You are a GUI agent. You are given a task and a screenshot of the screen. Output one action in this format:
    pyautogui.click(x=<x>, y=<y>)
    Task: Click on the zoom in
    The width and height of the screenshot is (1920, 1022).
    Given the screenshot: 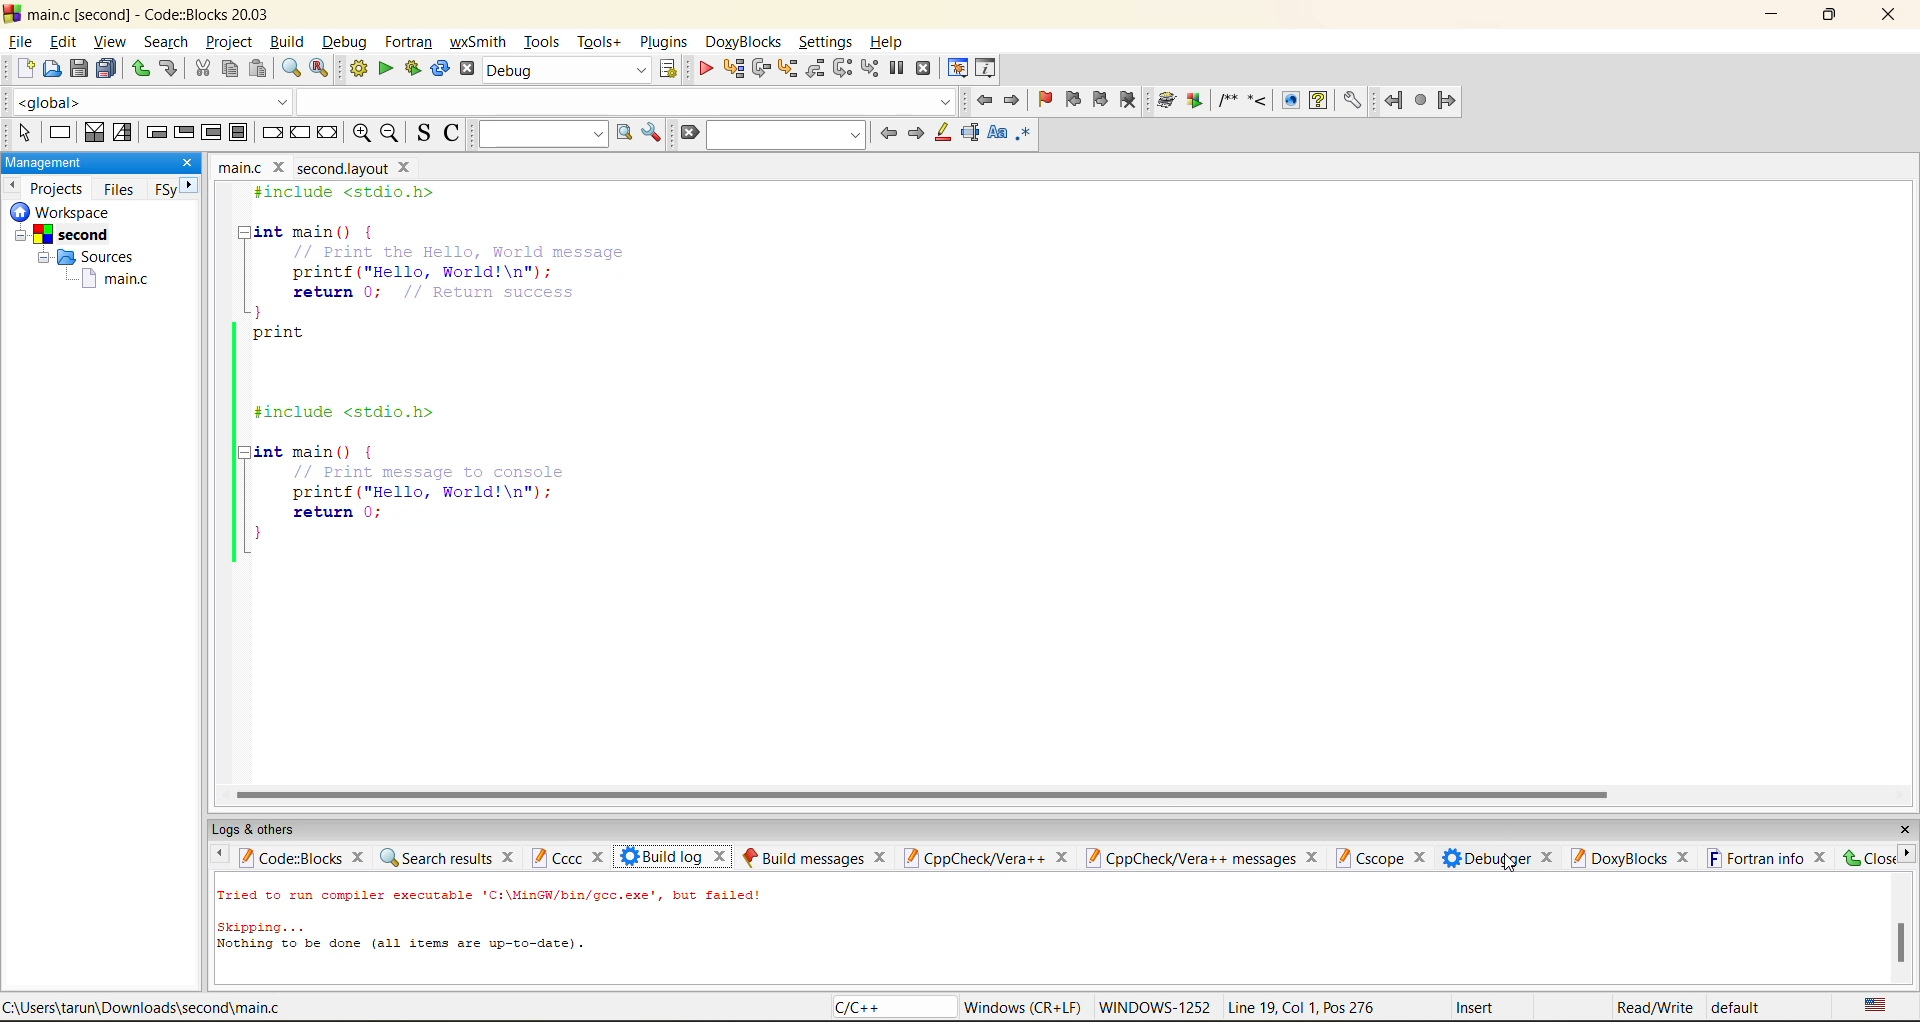 What is the action you would take?
    pyautogui.click(x=365, y=133)
    